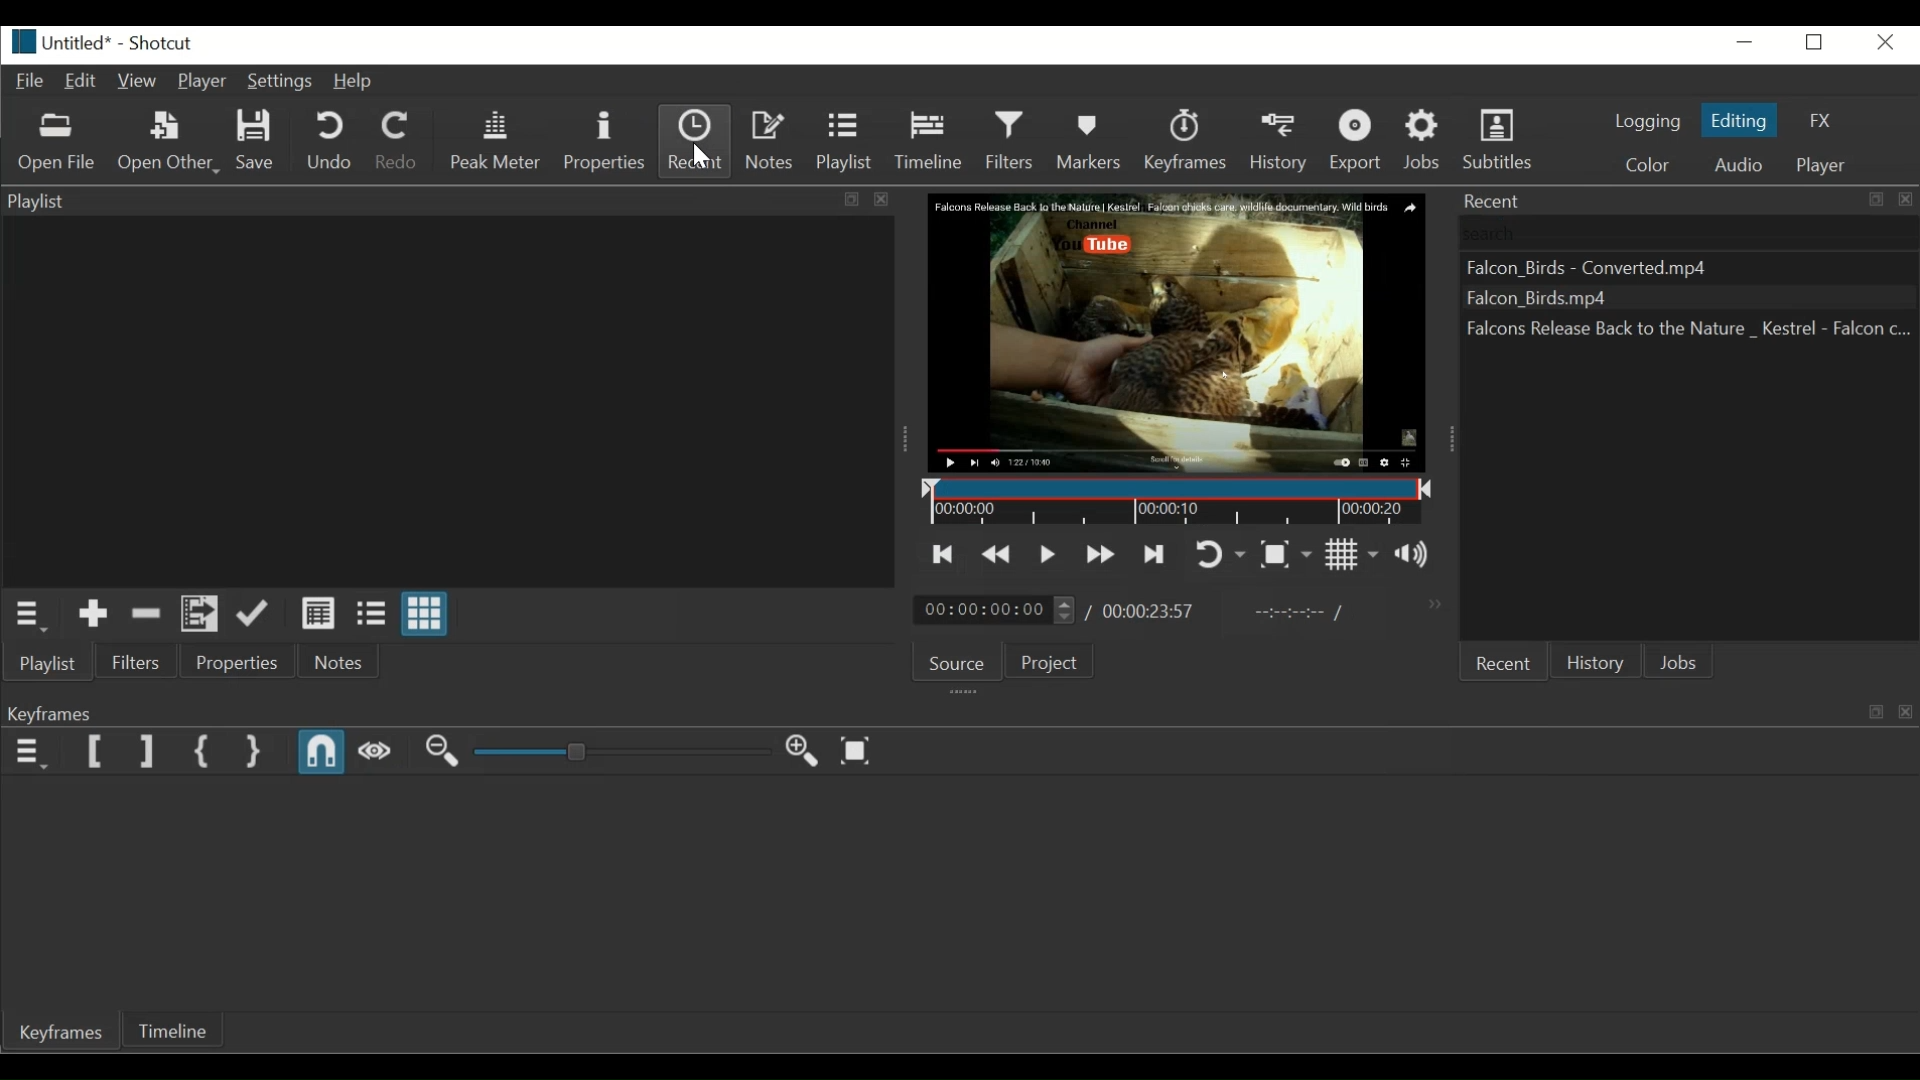  What do you see at coordinates (397, 140) in the screenshot?
I see `Redo` at bounding box center [397, 140].